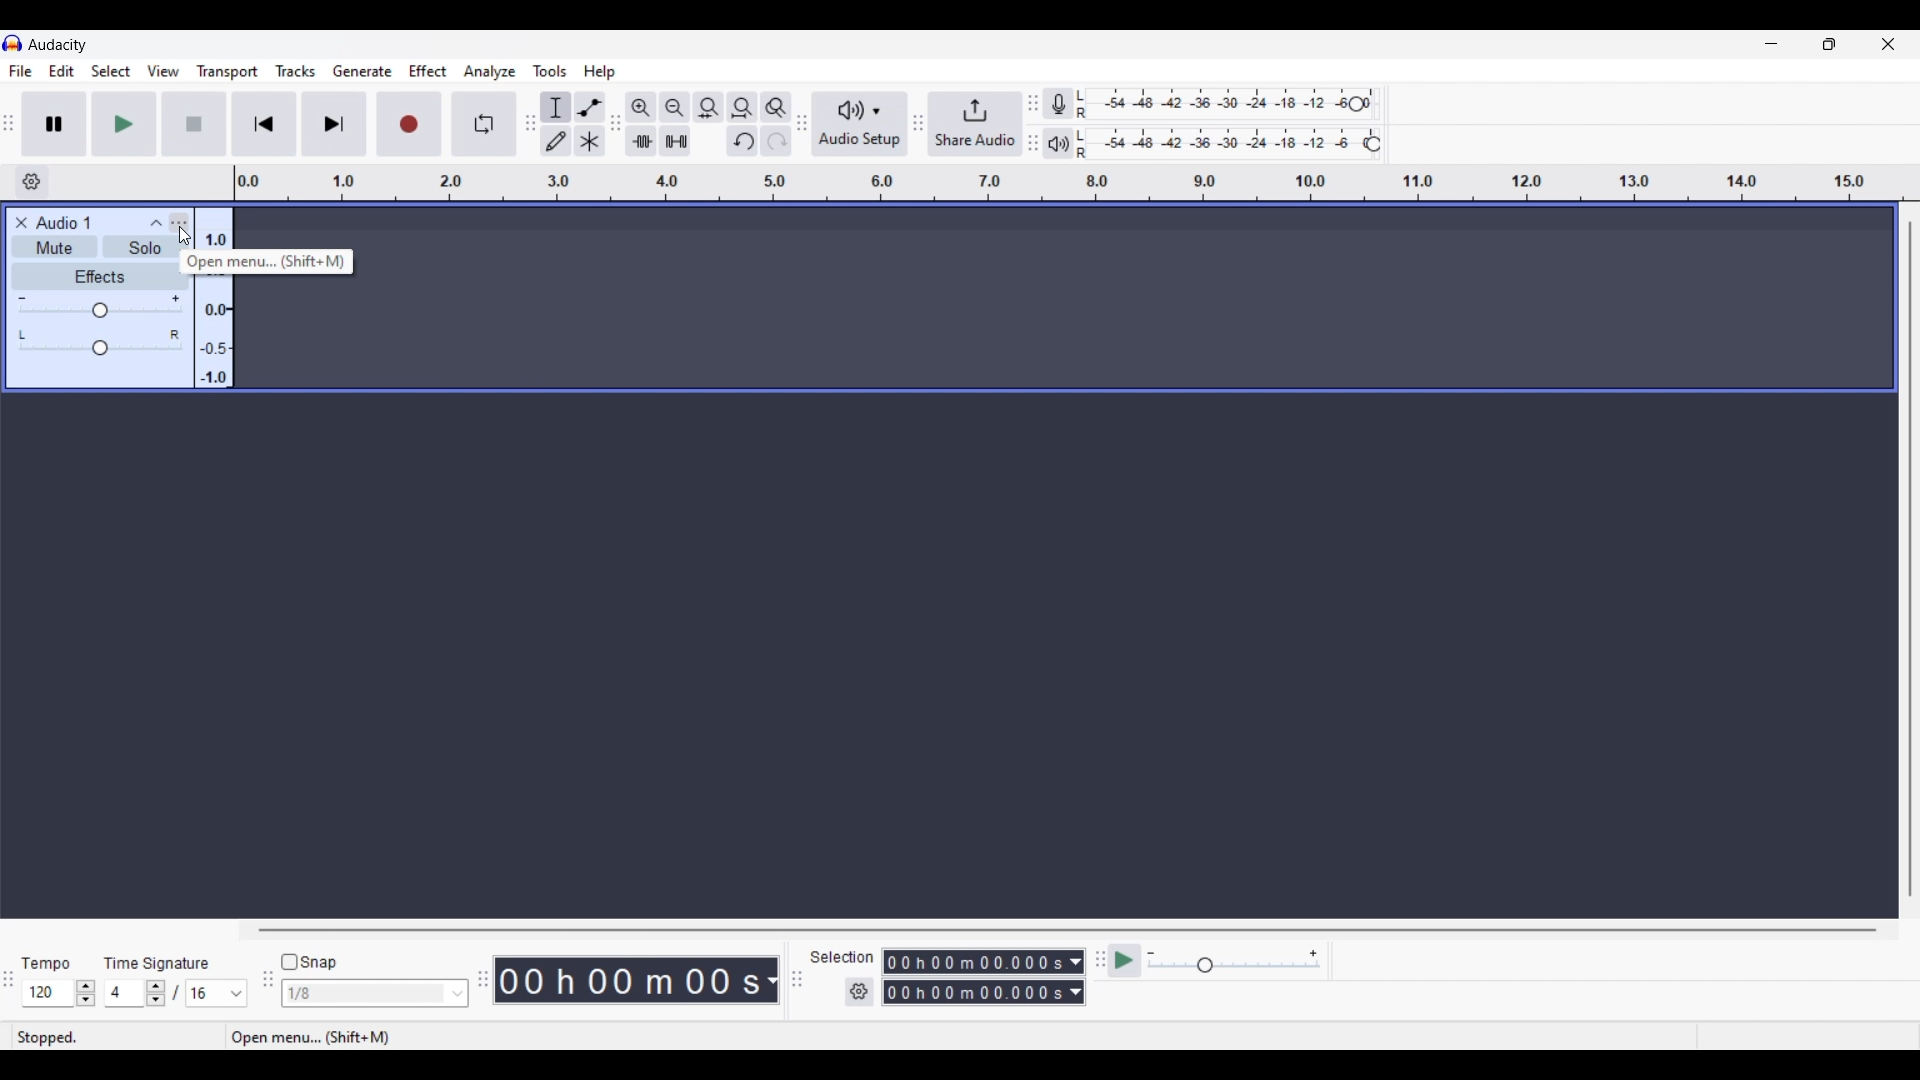  What do you see at coordinates (1888, 43) in the screenshot?
I see `Close interface` at bounding box center [1888, 43].